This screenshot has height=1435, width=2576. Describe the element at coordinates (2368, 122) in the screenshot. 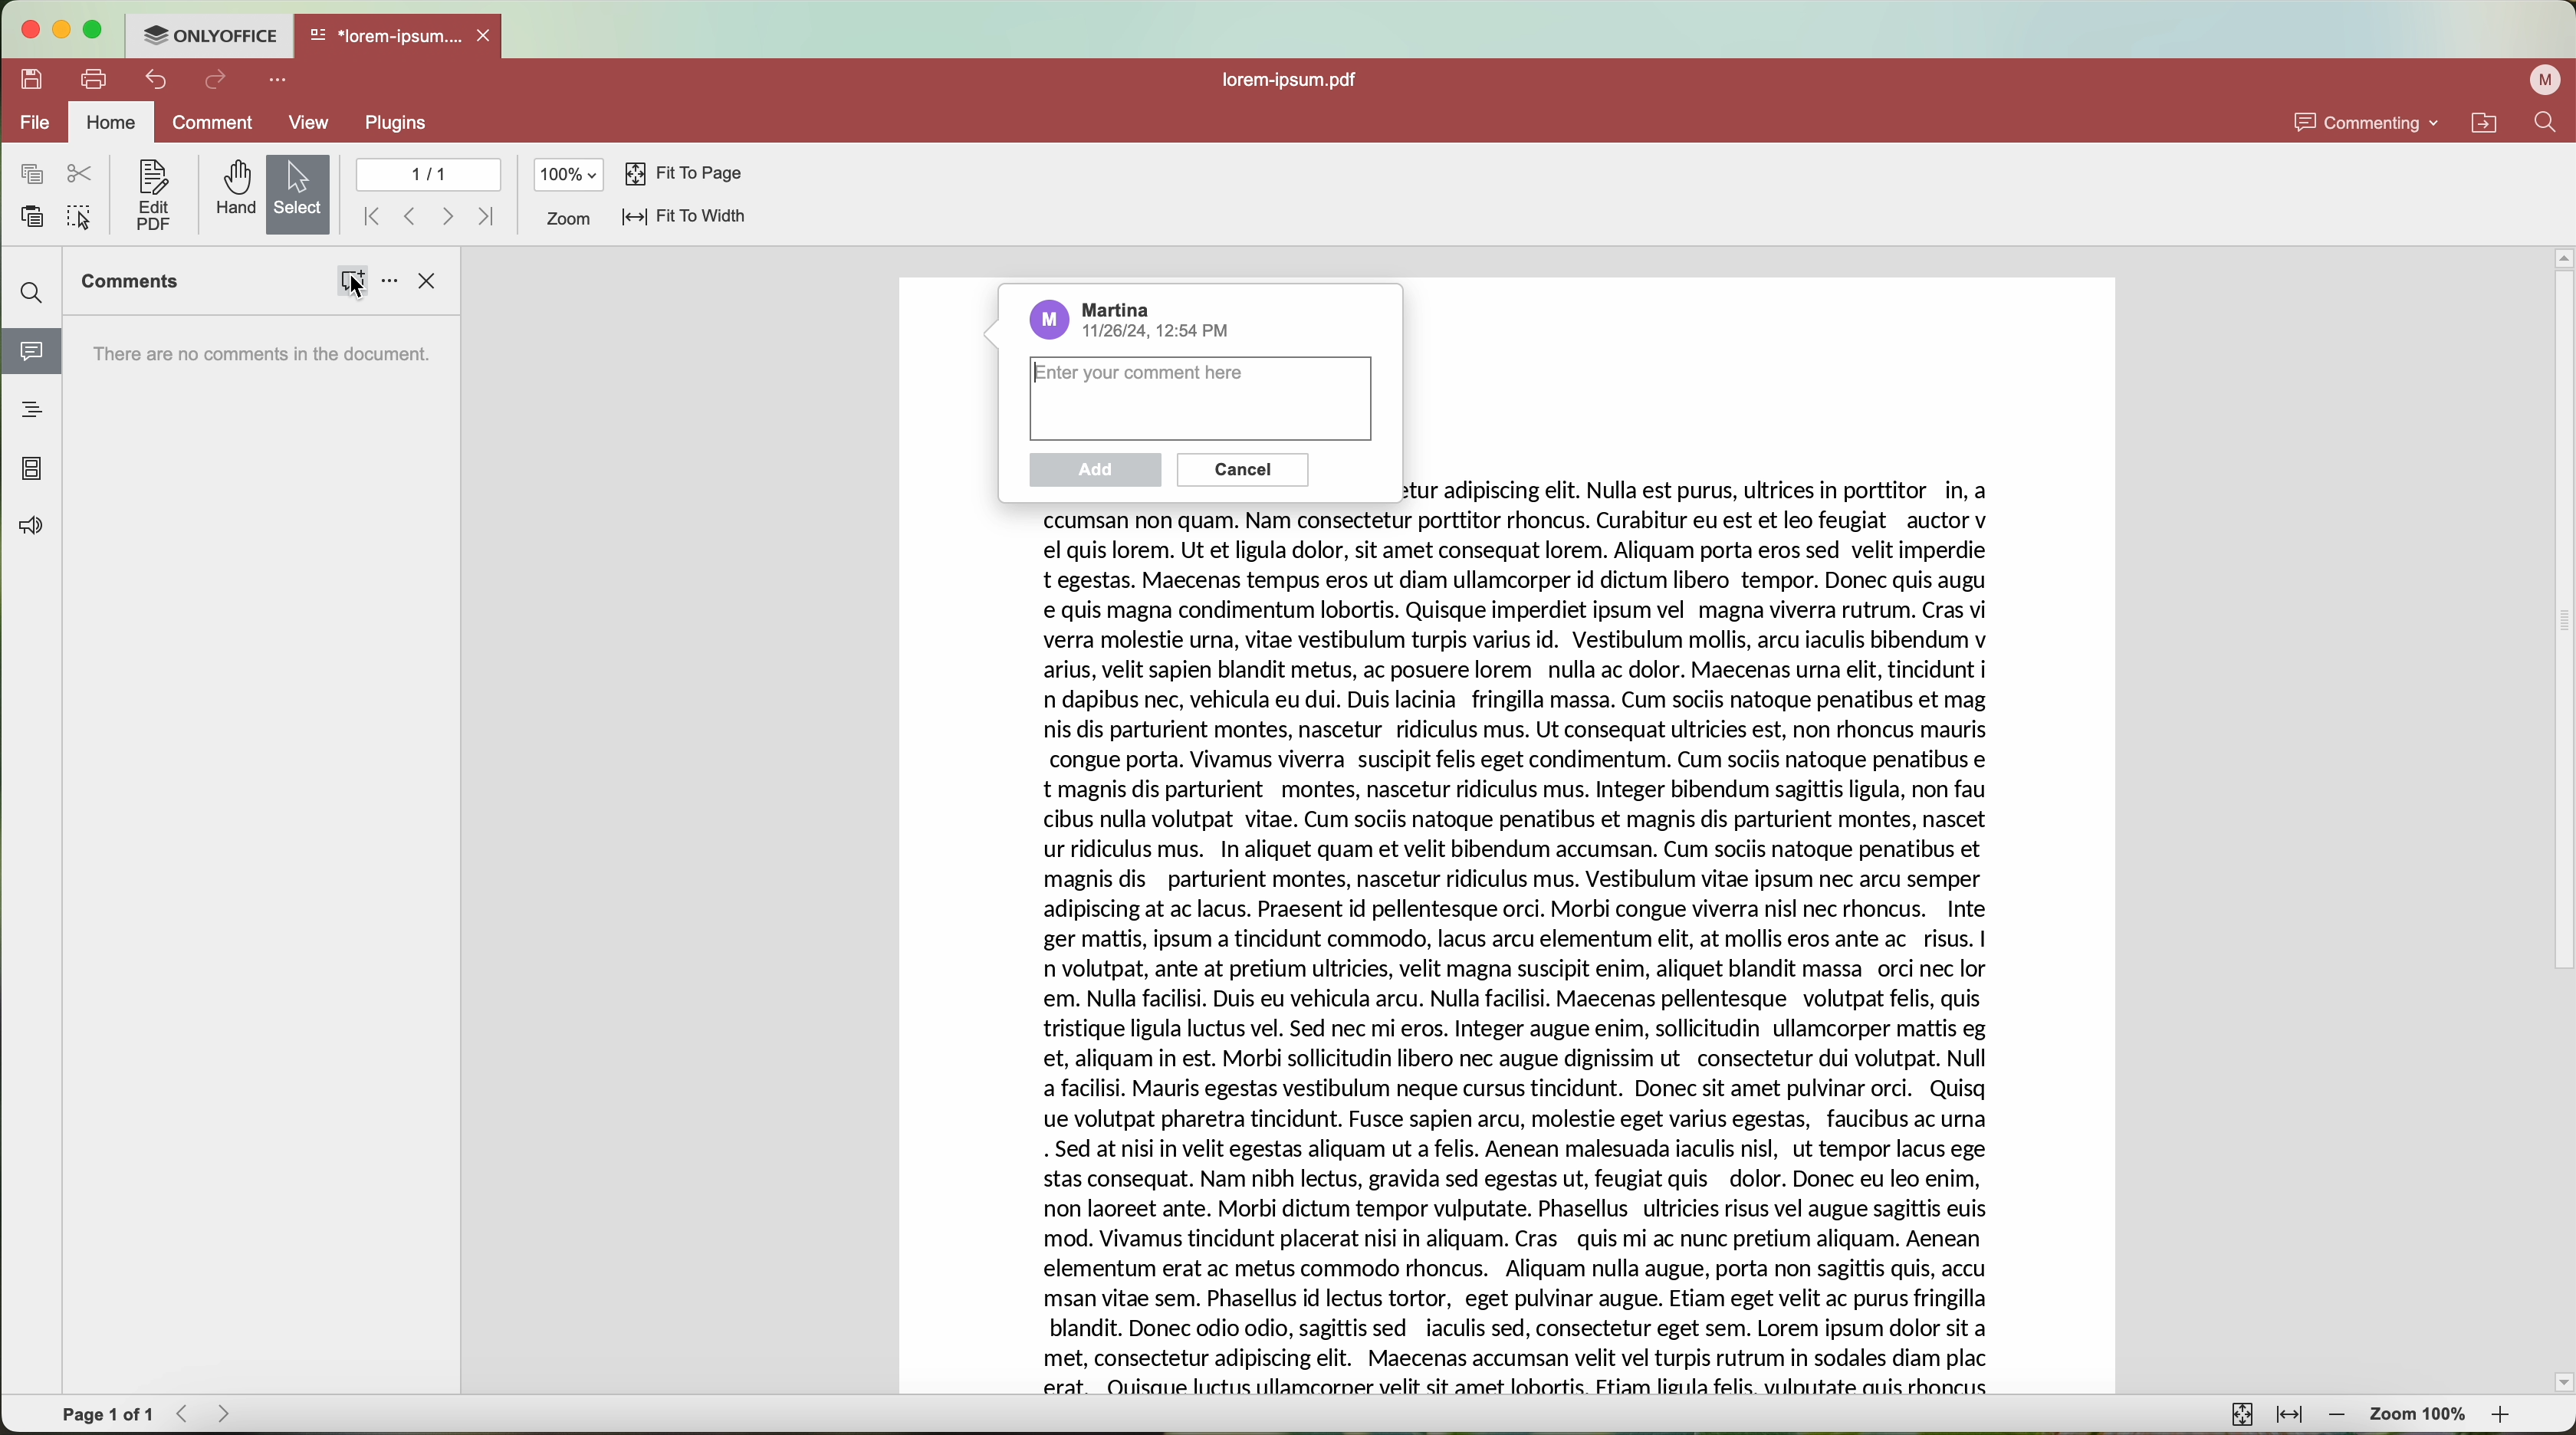

I see `commenting` at that location.